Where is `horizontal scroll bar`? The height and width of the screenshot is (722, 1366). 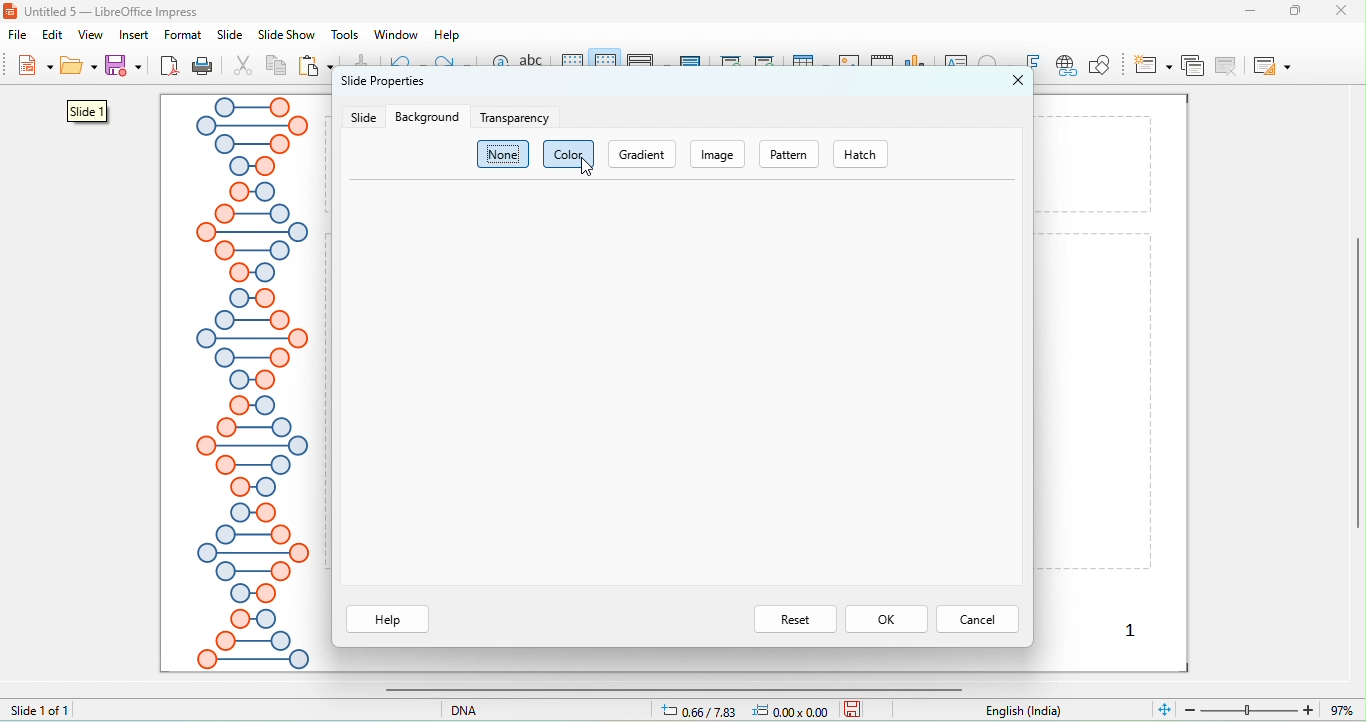
horizontal scroll bar is located at coordinates (668, 689).